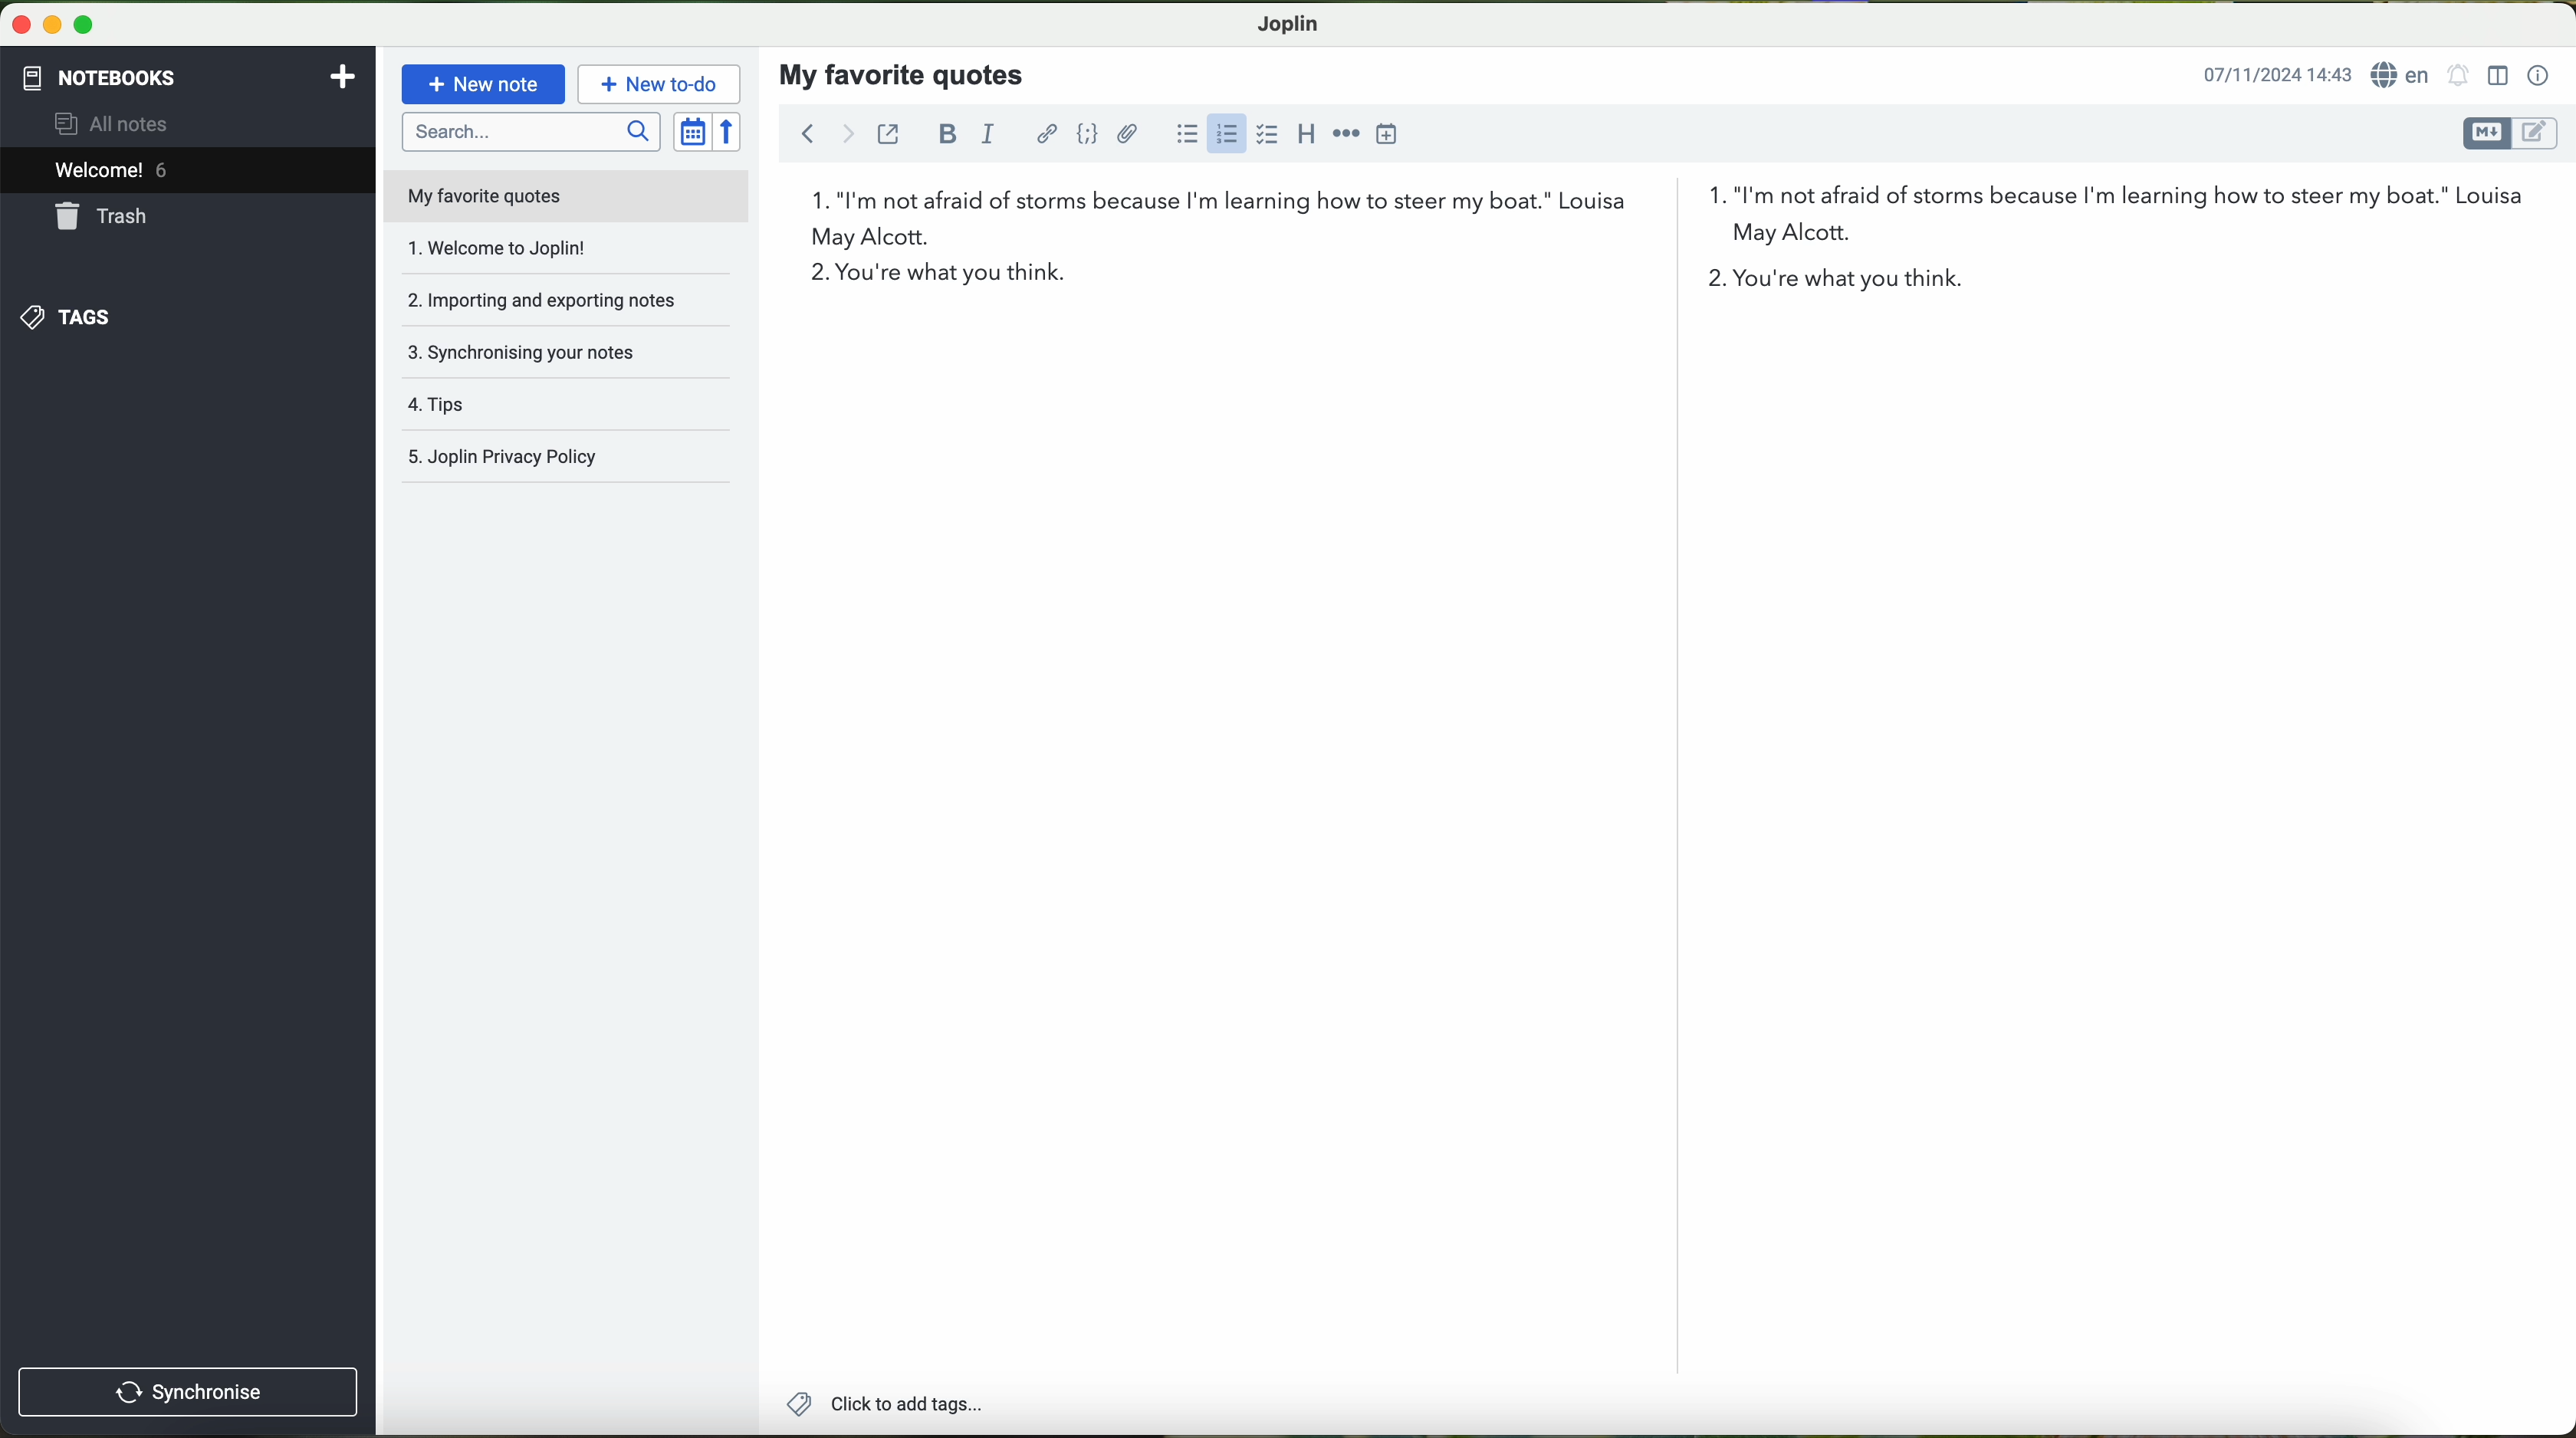  I want to click on horizontal rule, so click(1347, 134).